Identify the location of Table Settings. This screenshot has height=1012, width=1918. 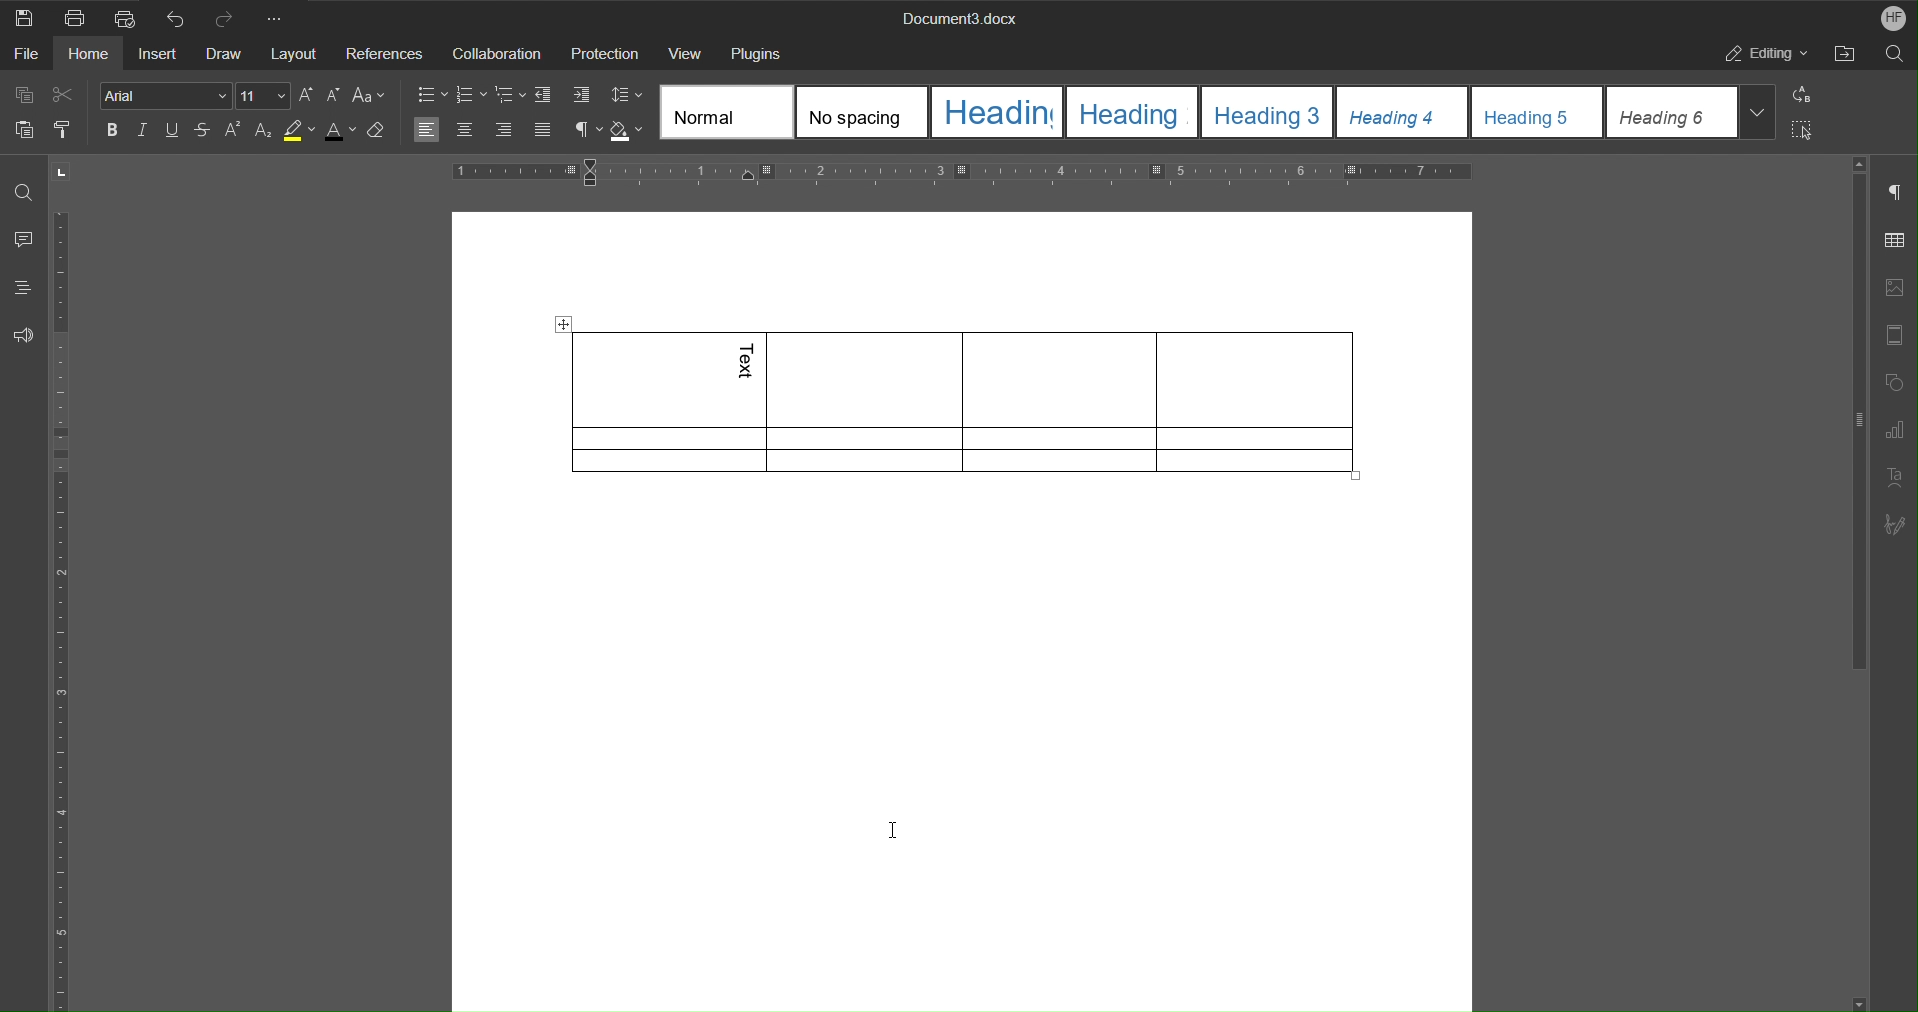
(1896, 239).